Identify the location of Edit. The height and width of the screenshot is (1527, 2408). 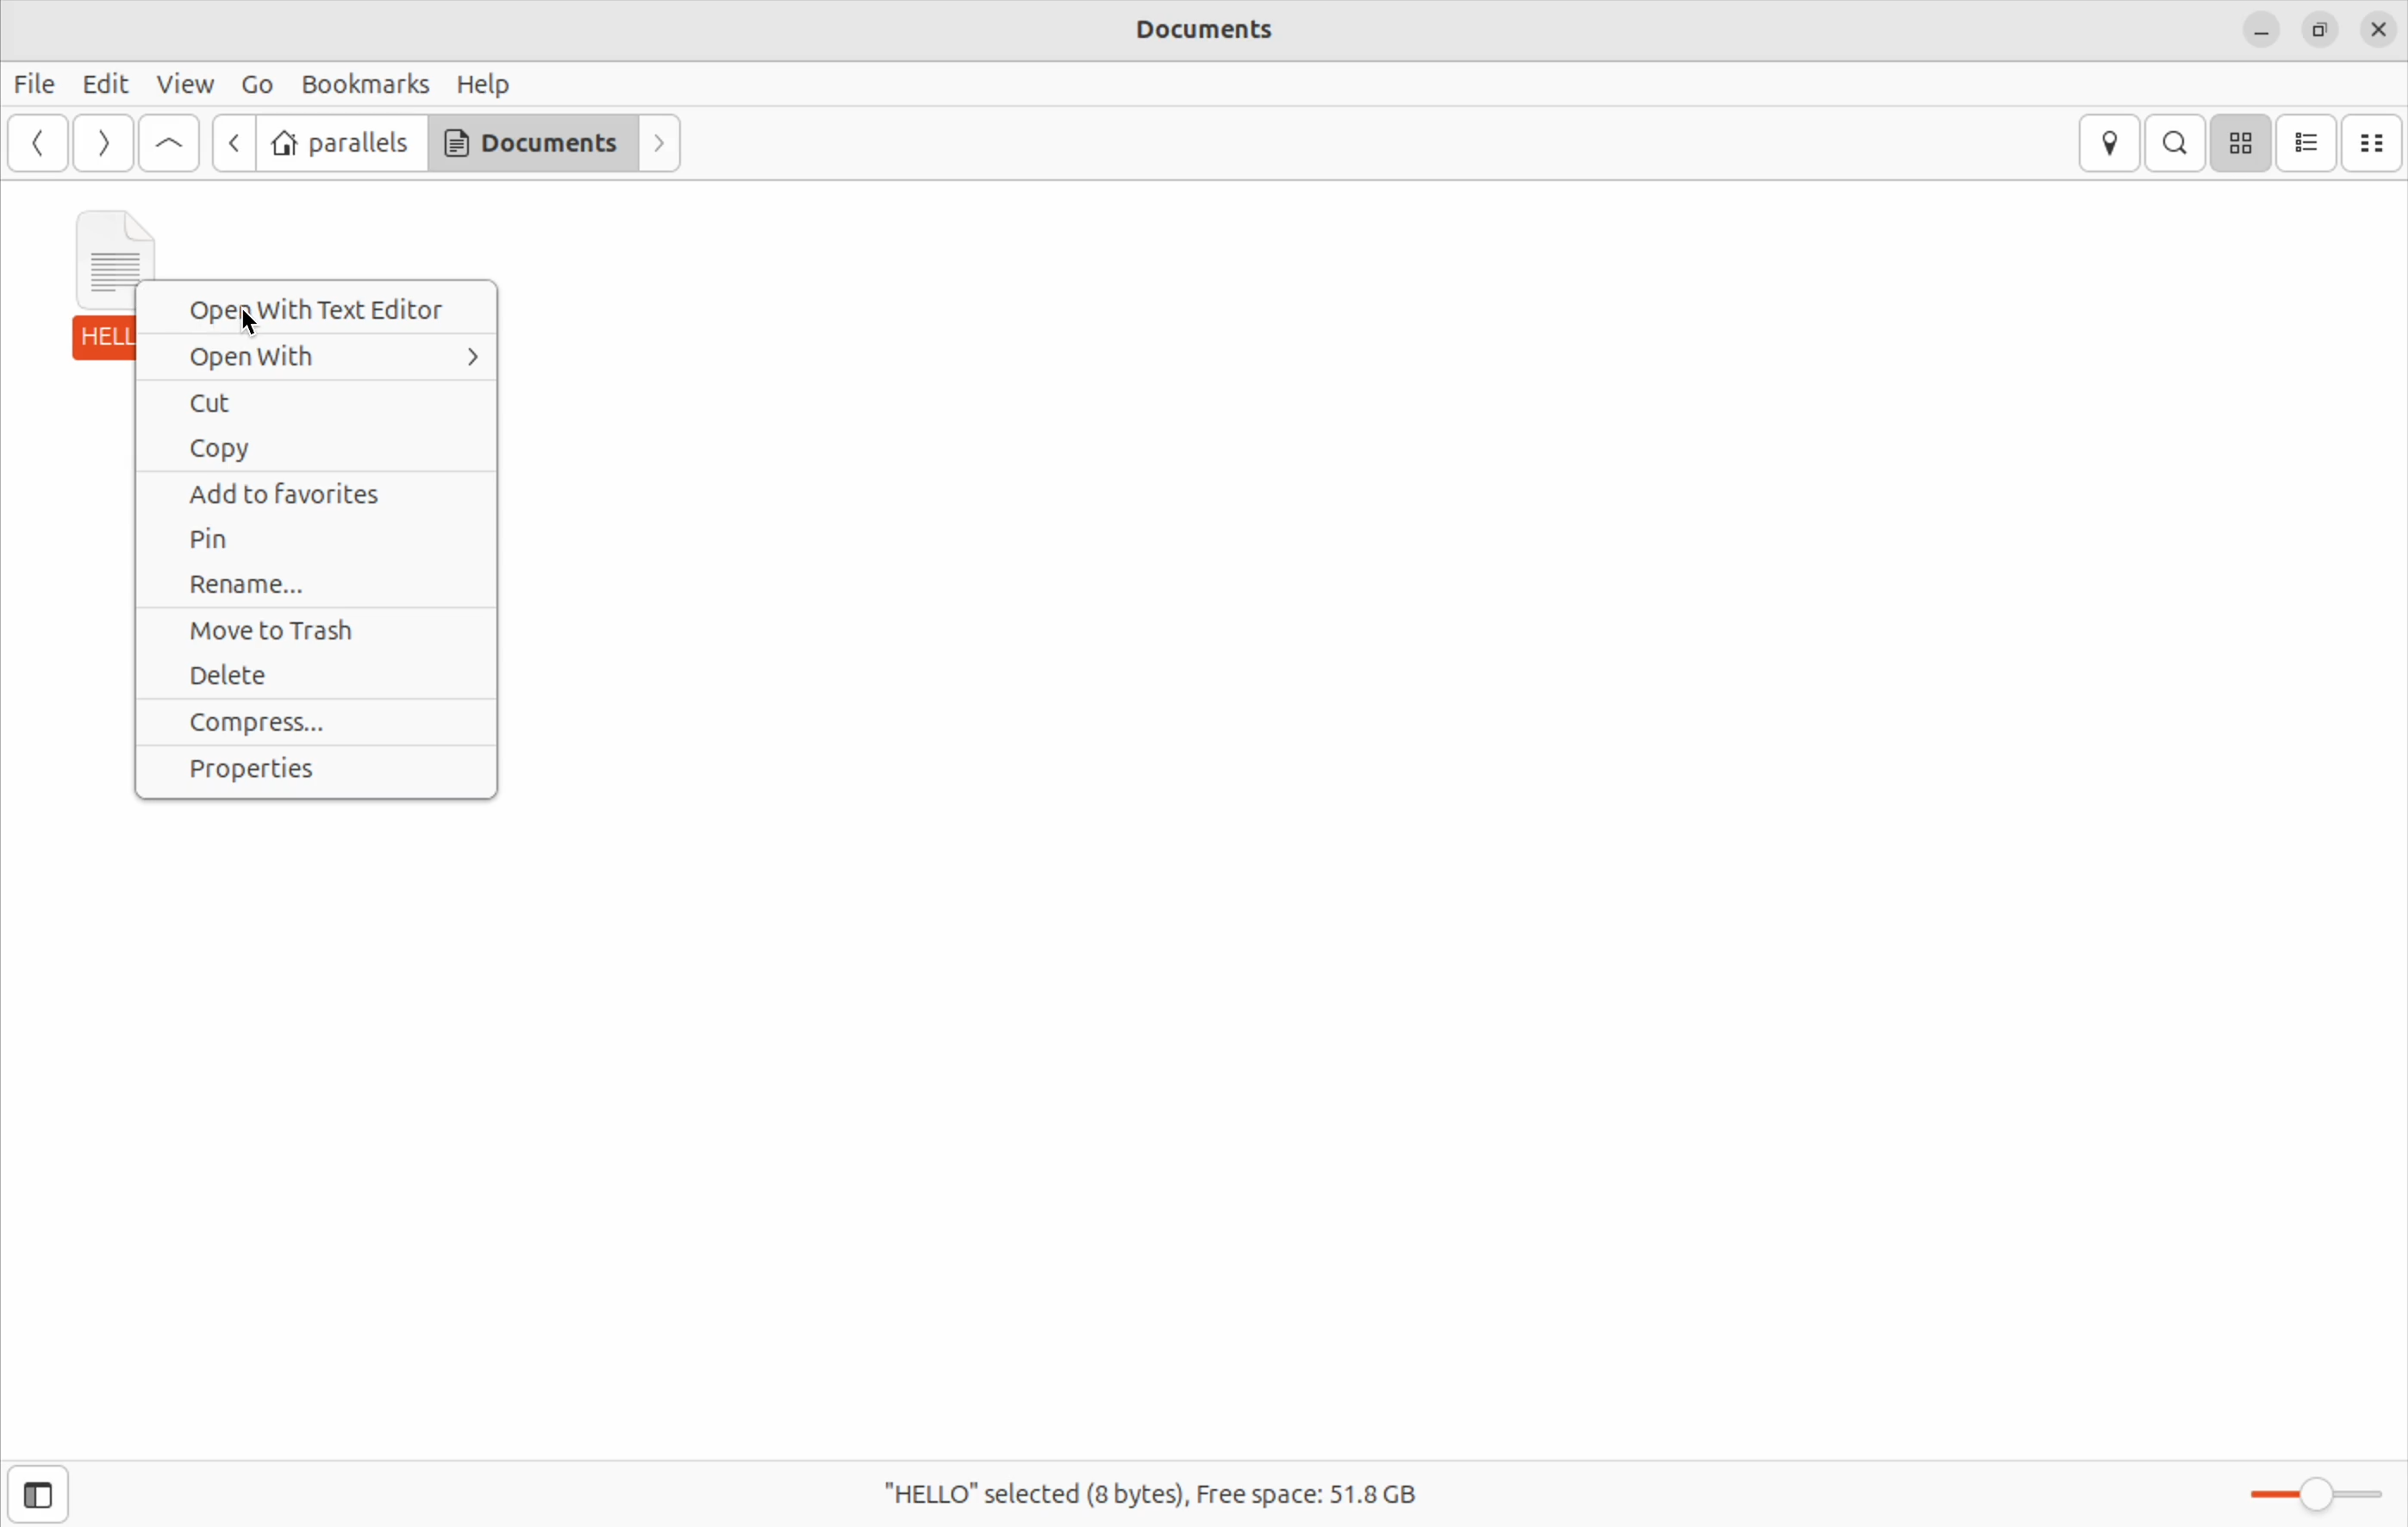
(104, 82).